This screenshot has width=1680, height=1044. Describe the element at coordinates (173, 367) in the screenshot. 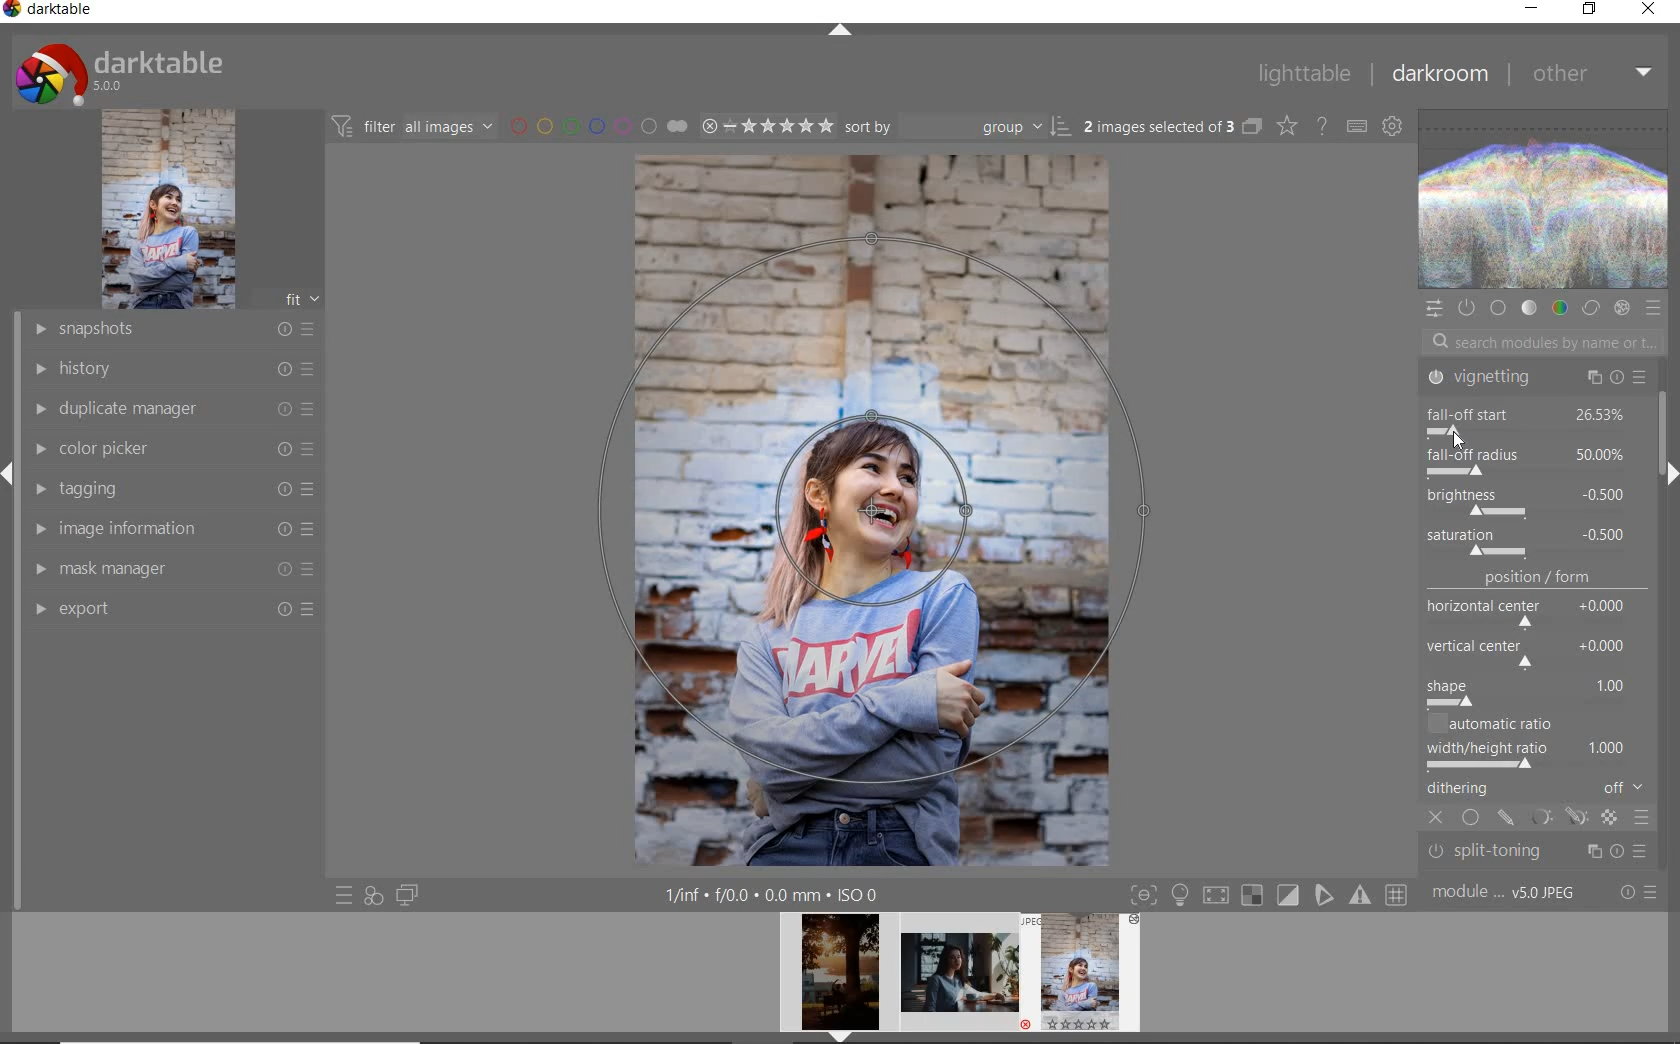

I see `history` at that location.